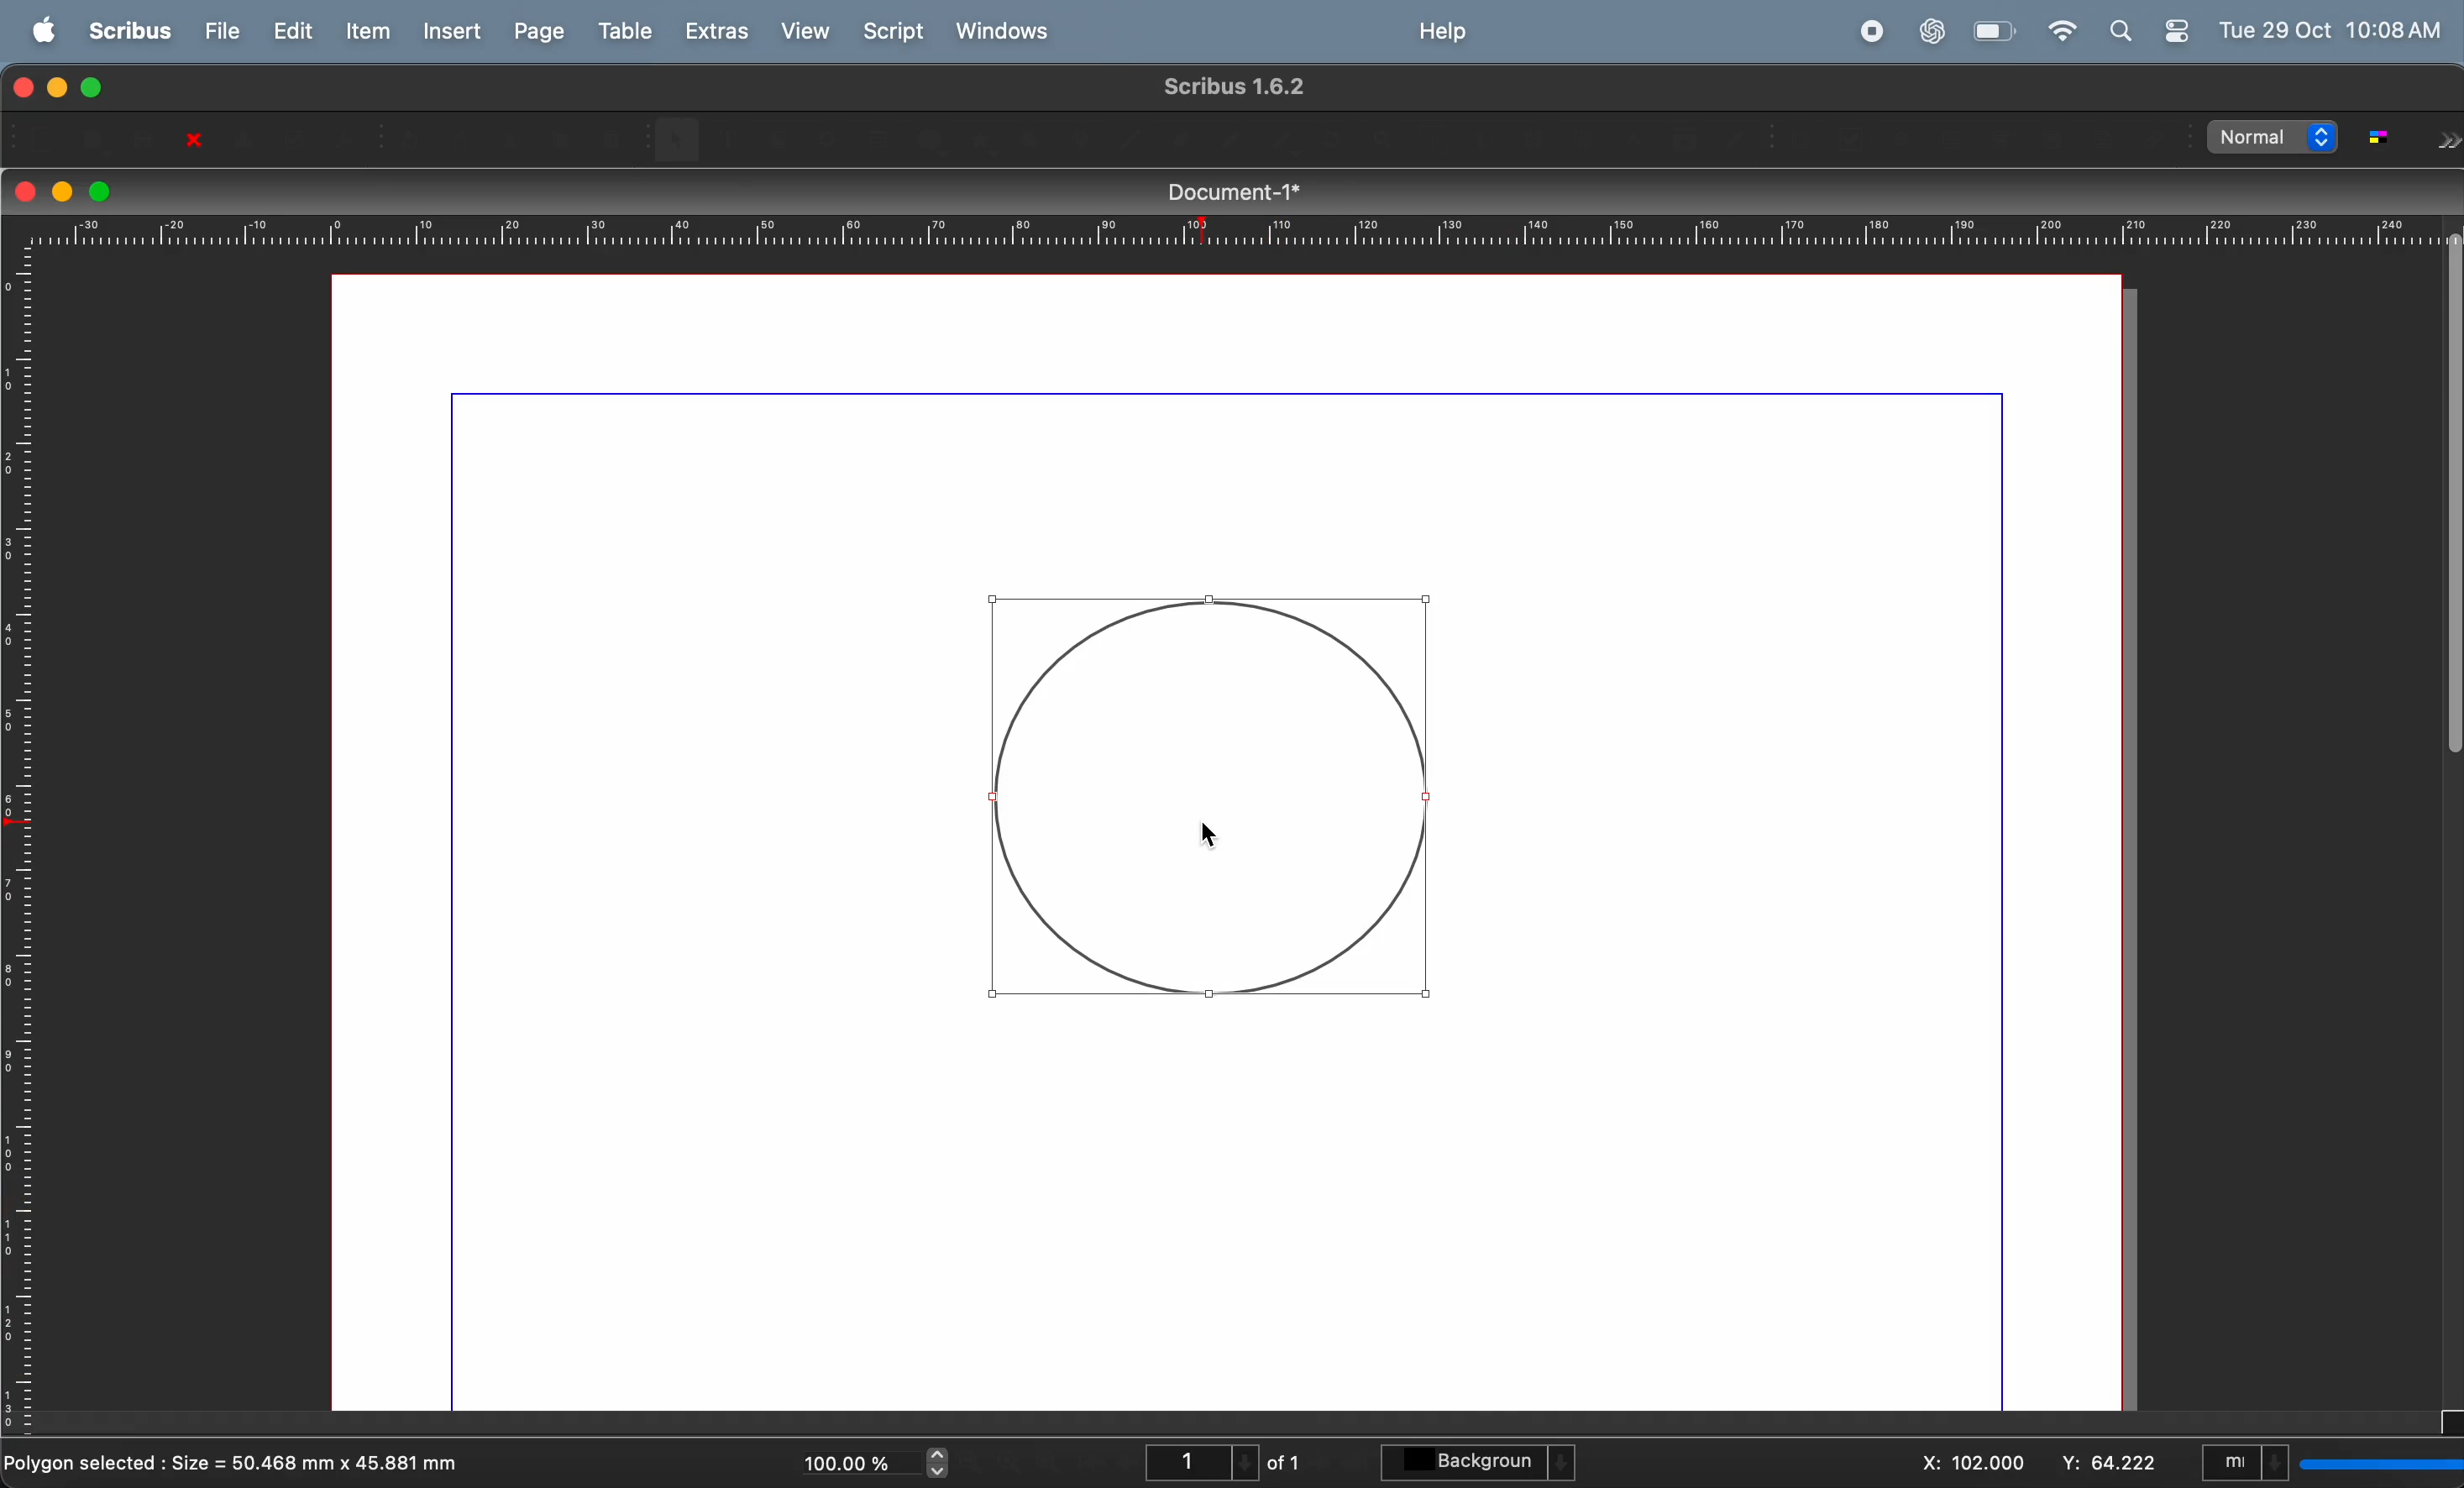 This screenshot has height=1488, width=2464. I want to click on page, so click(536, 31).